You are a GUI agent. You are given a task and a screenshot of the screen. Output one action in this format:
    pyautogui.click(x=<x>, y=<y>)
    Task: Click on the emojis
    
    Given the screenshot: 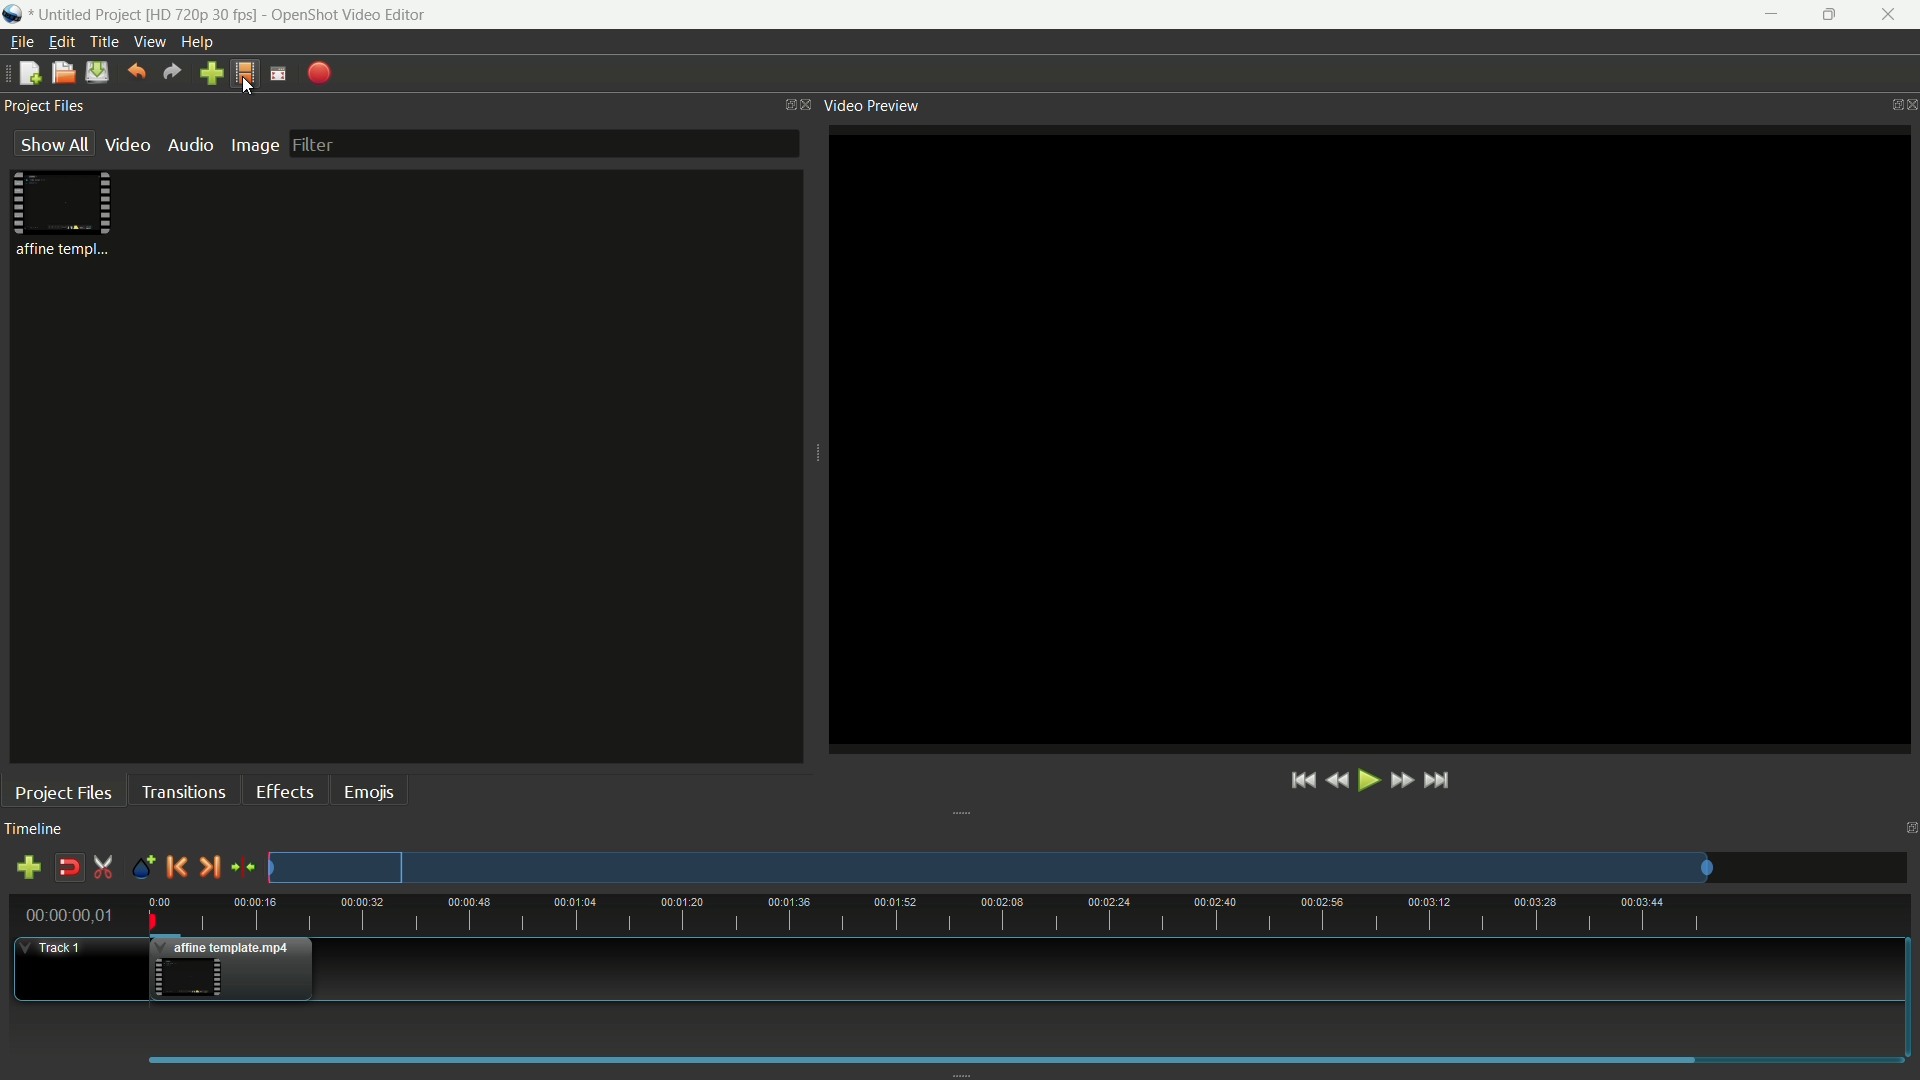 What is the action you would take?
    pyautogui.click(x=370, y=793)
    